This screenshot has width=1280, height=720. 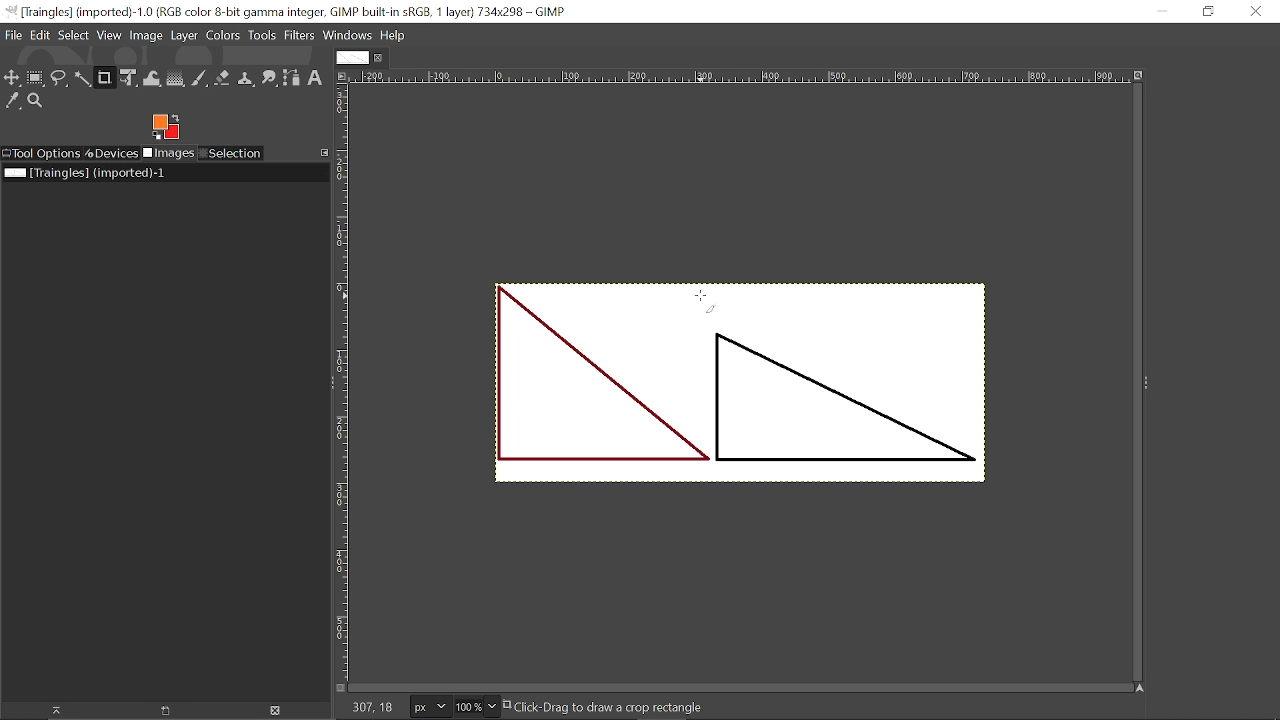 What do you see at coordinates (610, 707) in the screenshot?
I see `click-drag to draw a crop rectangle` at bounding box center [610, 707].